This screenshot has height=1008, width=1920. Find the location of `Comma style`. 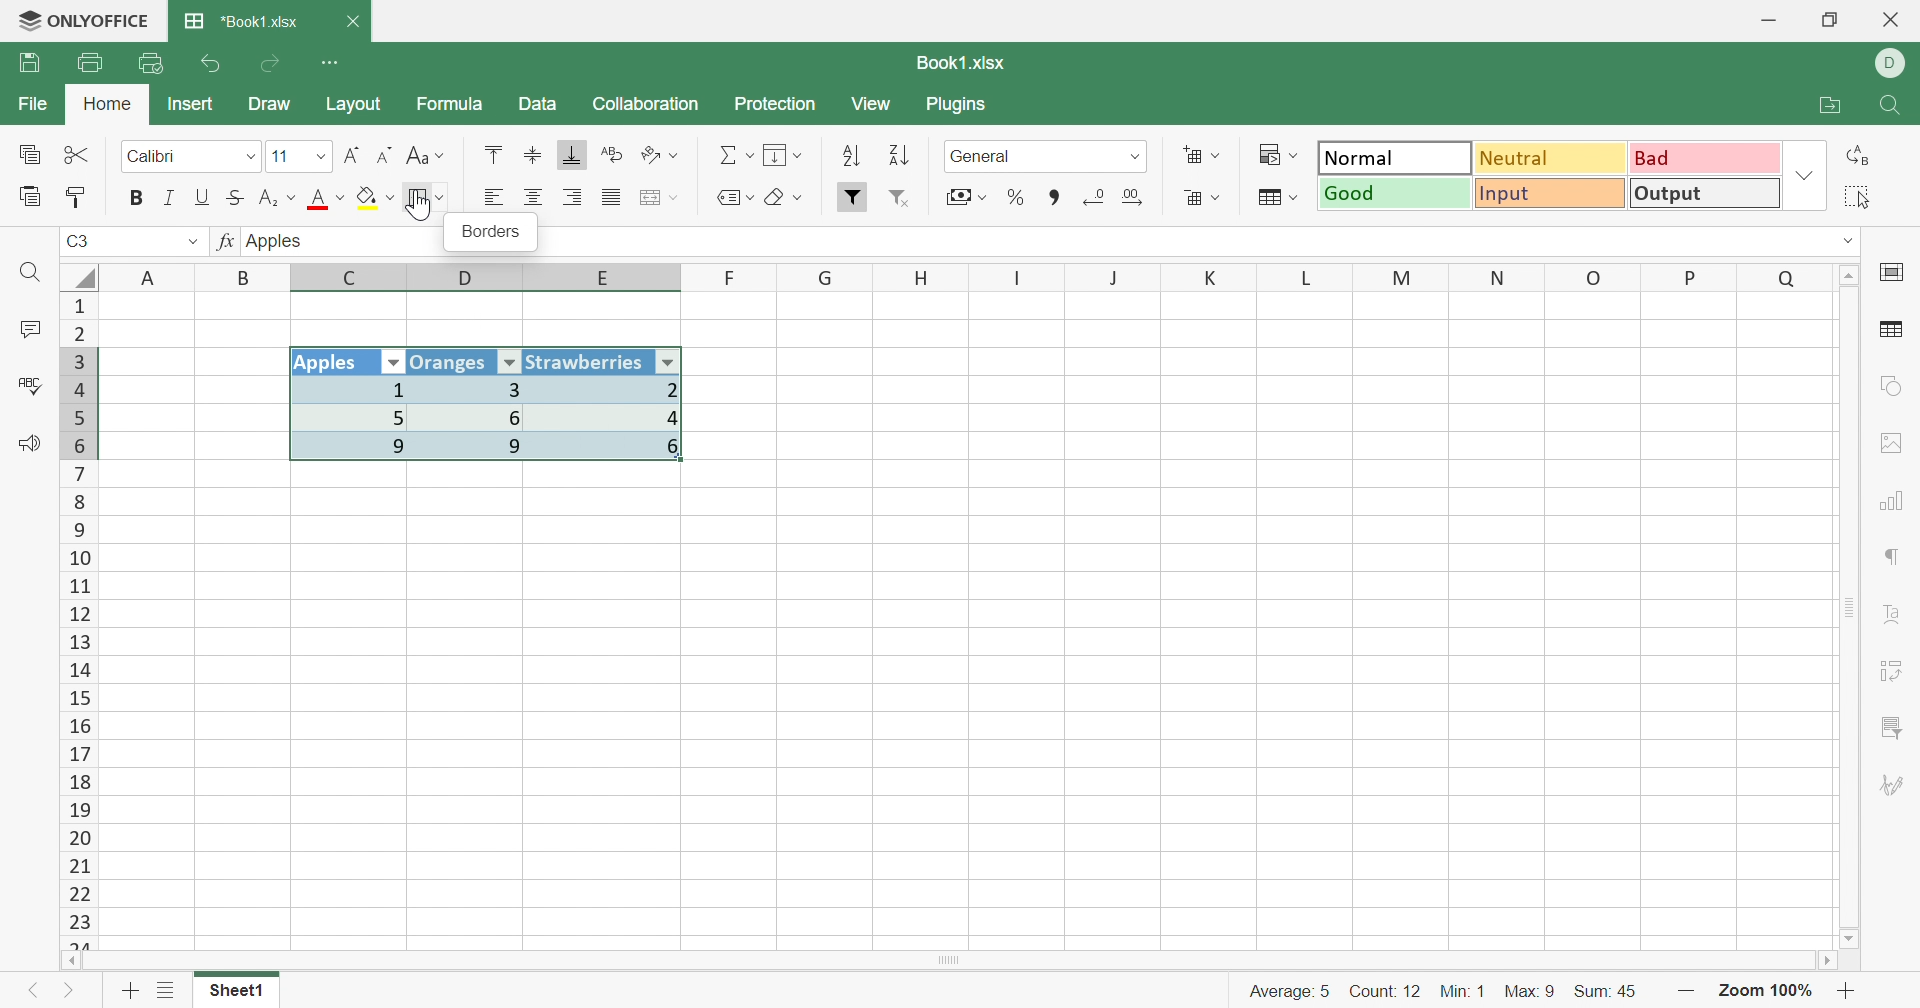

Comma style is located at coordinates (1055, 195).